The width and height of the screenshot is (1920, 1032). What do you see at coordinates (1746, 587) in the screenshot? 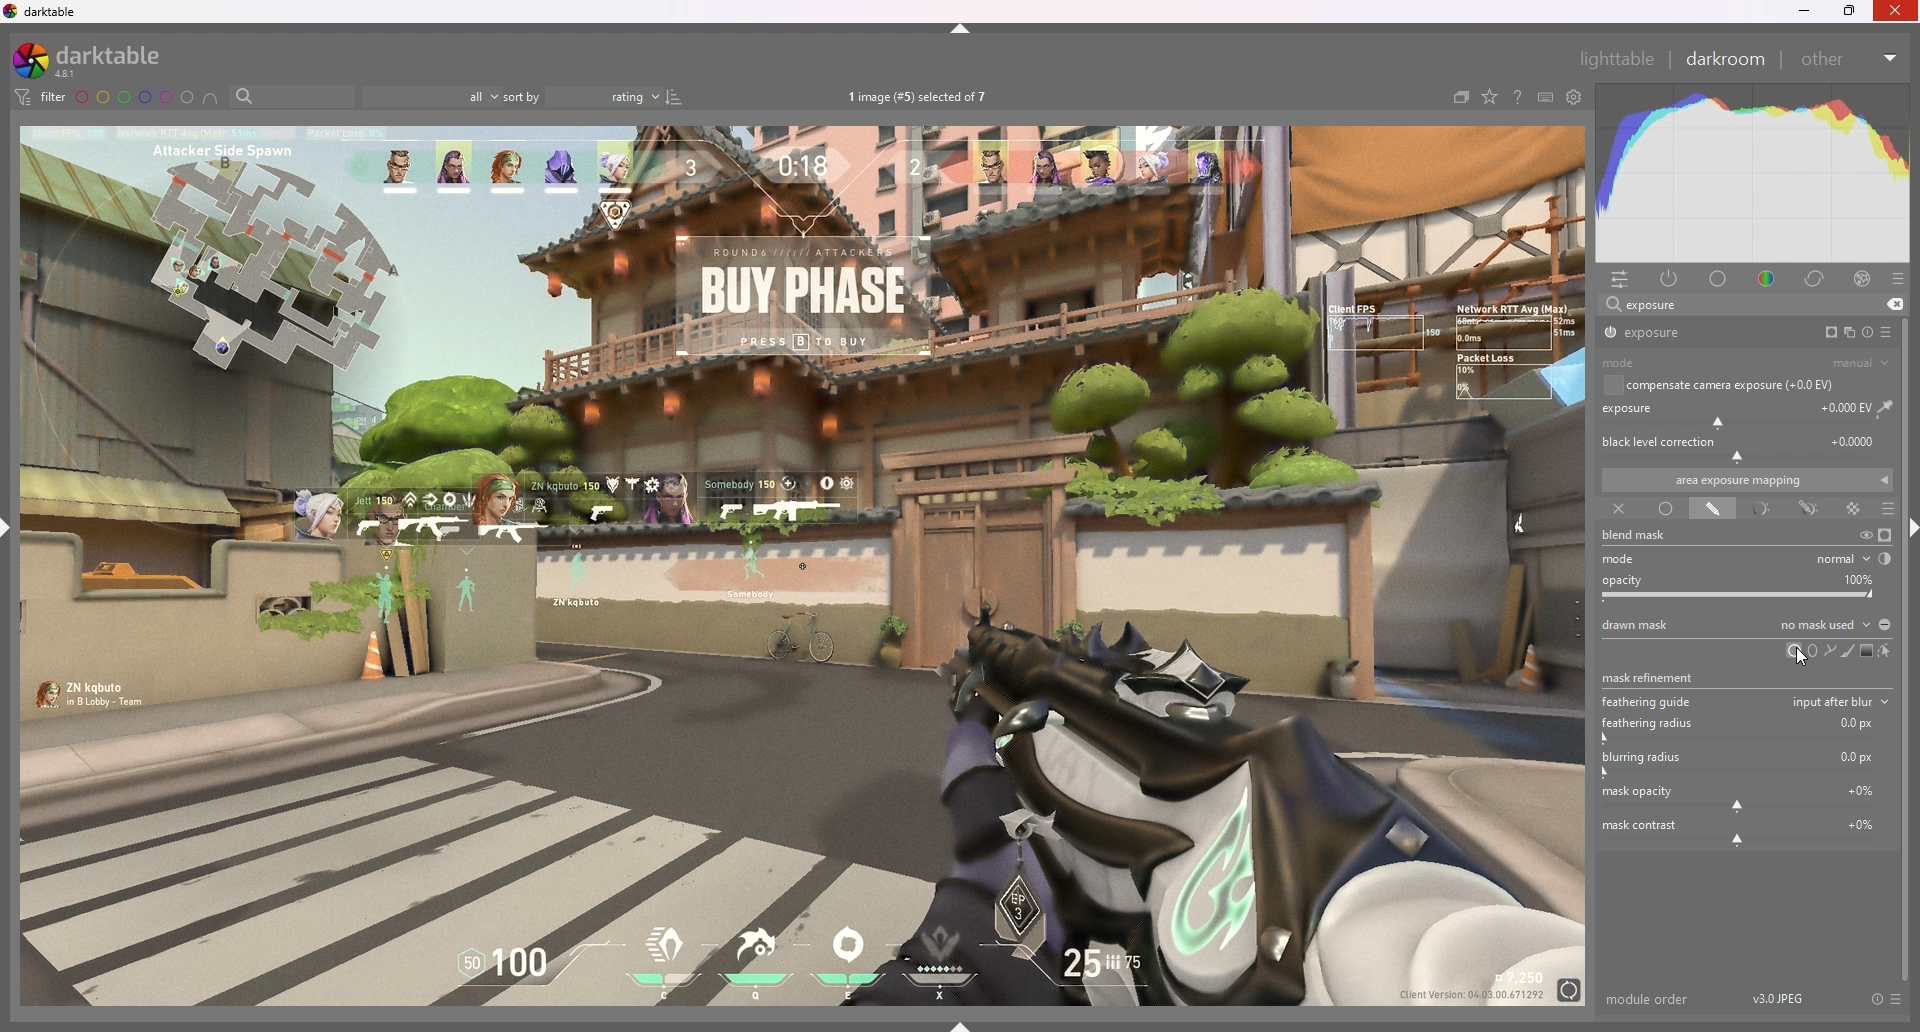
I see `opacity` at bounding box center [1746, 587].